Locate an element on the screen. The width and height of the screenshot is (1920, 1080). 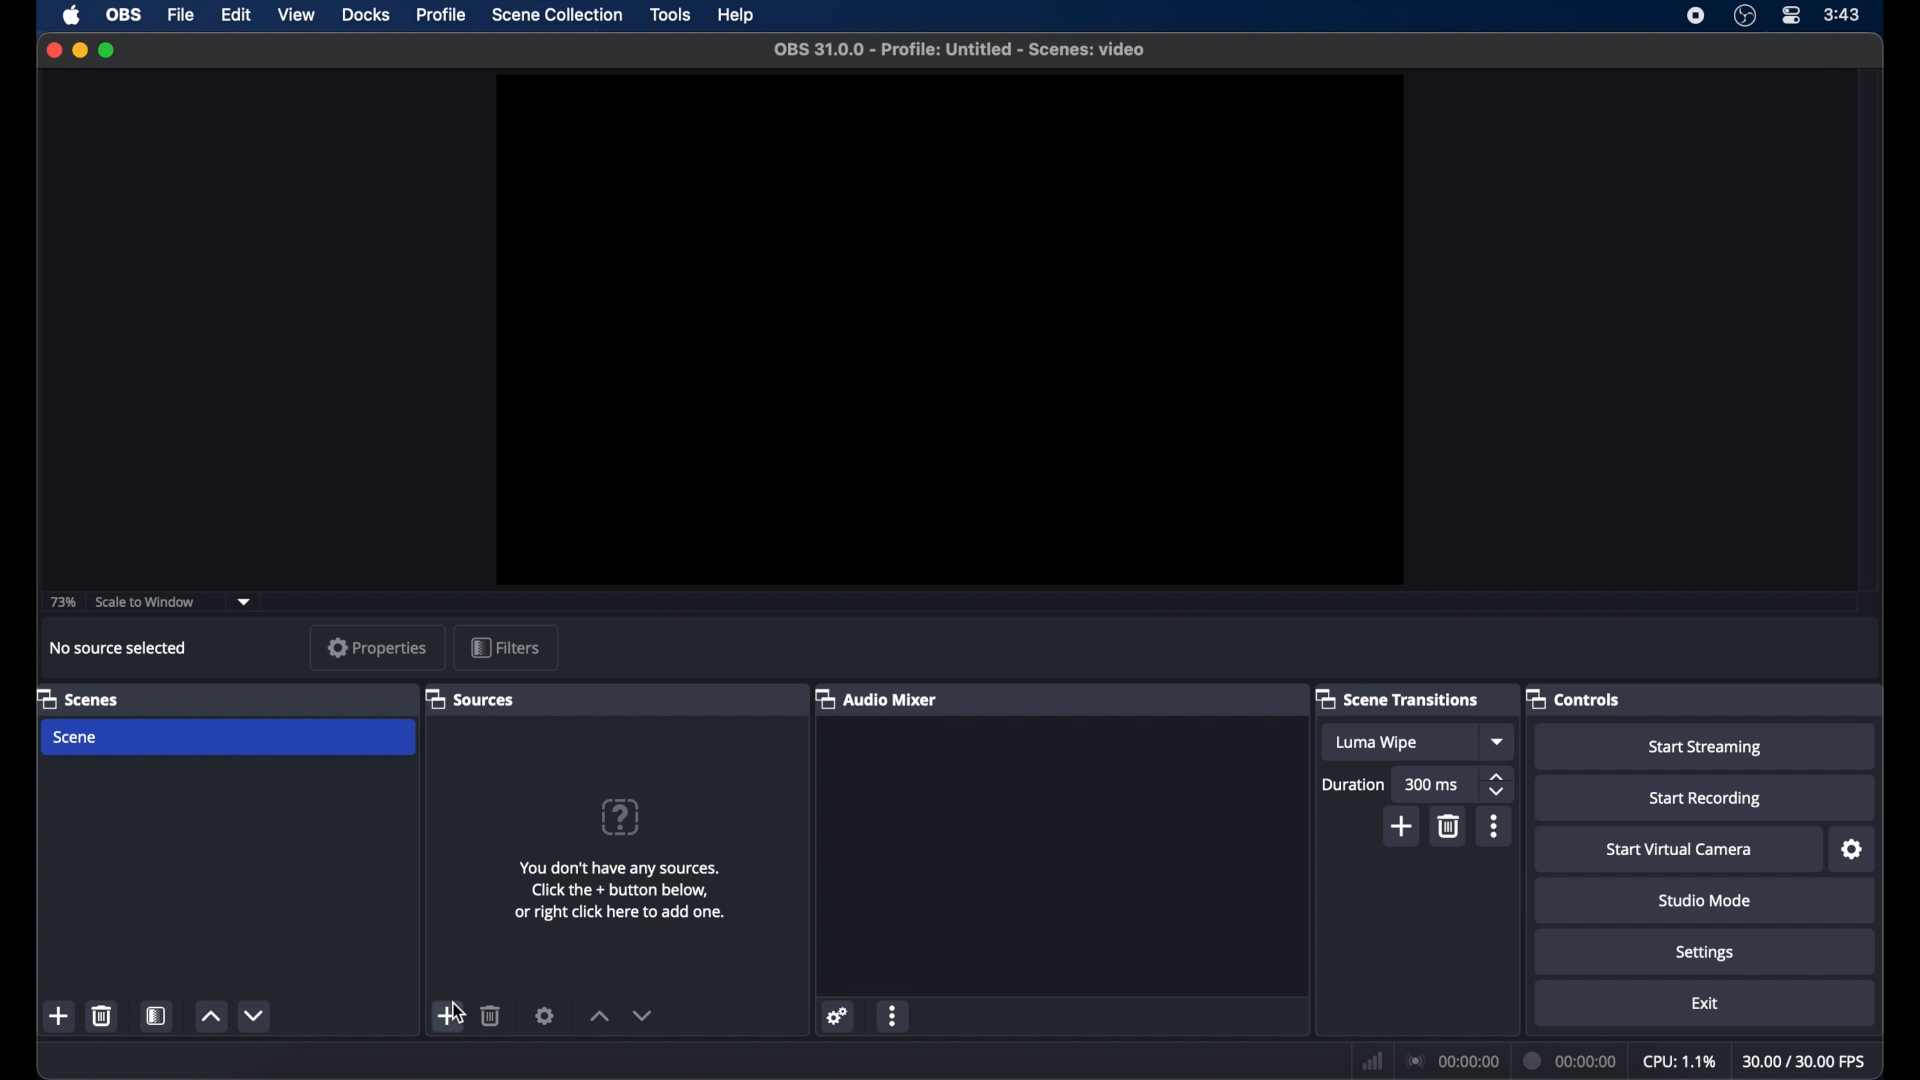
add is located at coordinates (60, 1015).